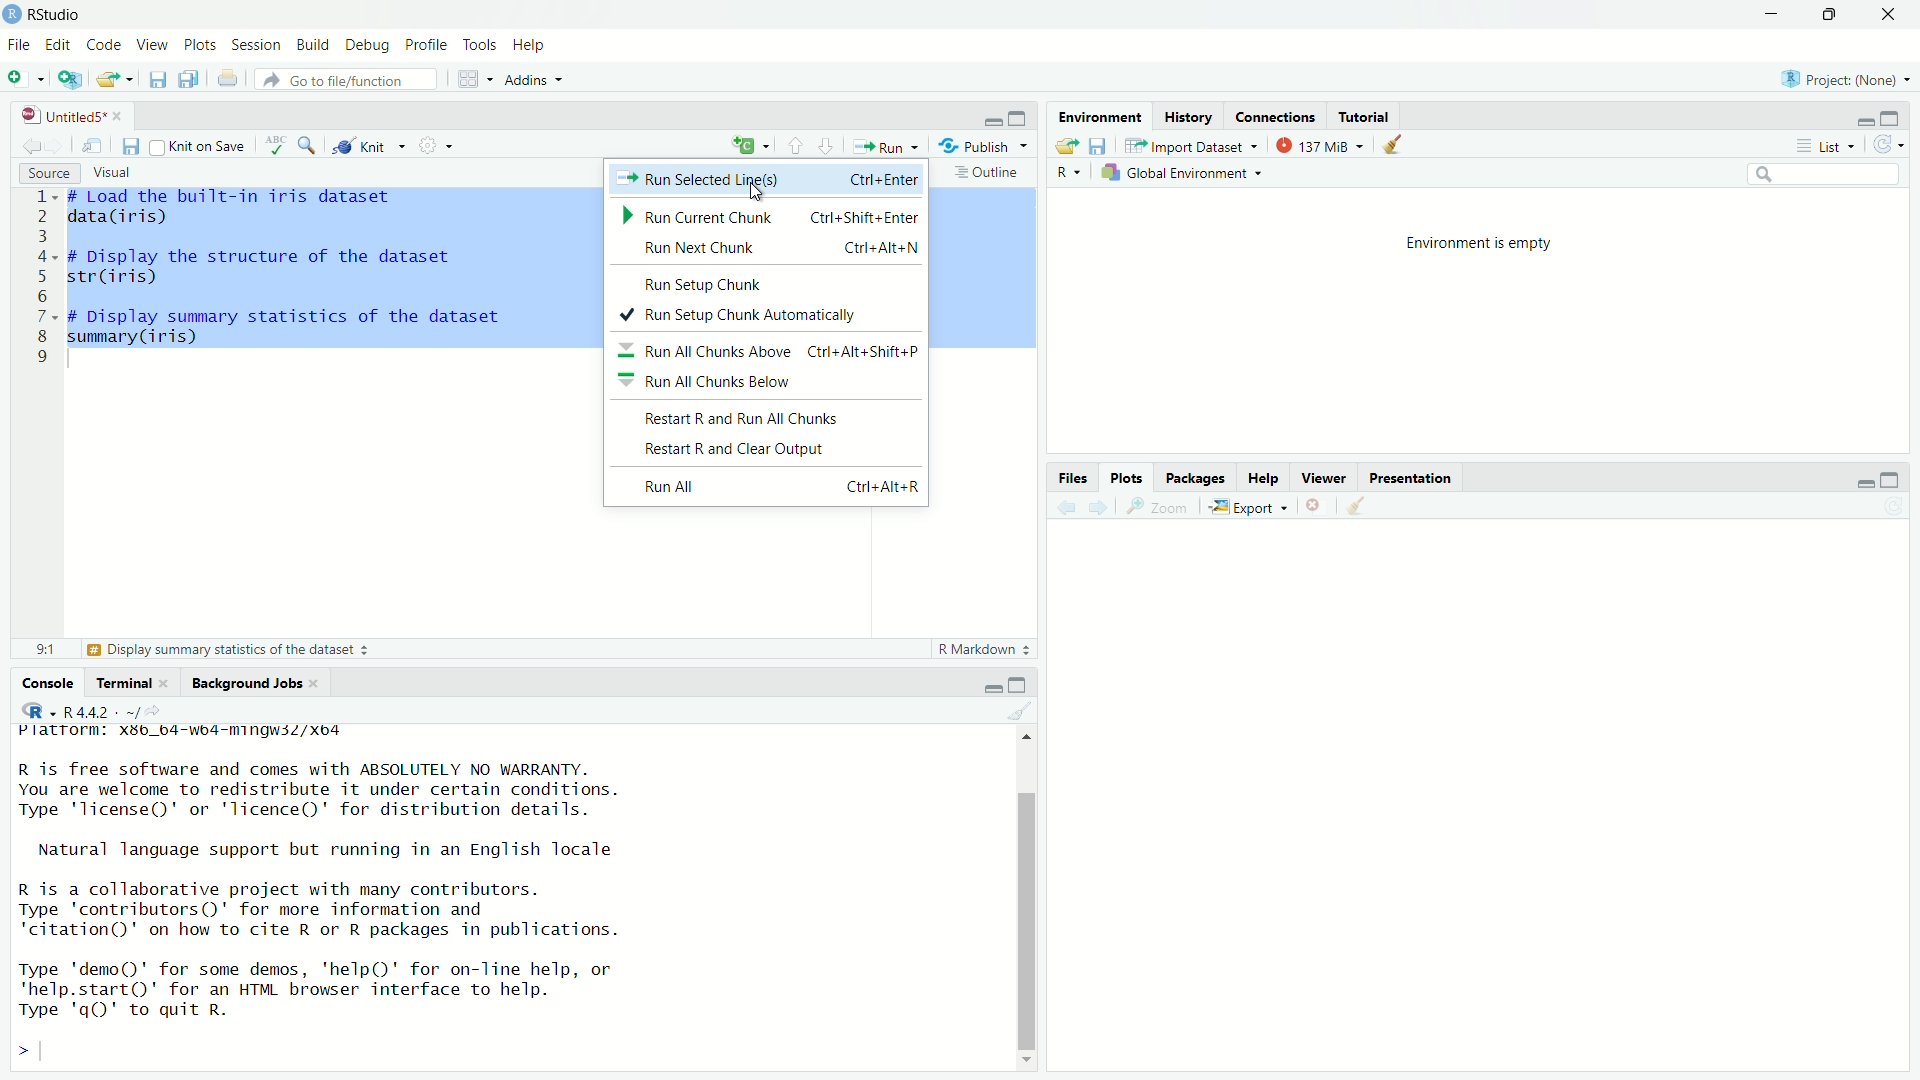 Image resolution: width=1920 pixels, height=1080 pixels. What do you see at coordinates (797, 145) in the screenshot?
I see `Go to previous section` at bounding box center [797, 145].